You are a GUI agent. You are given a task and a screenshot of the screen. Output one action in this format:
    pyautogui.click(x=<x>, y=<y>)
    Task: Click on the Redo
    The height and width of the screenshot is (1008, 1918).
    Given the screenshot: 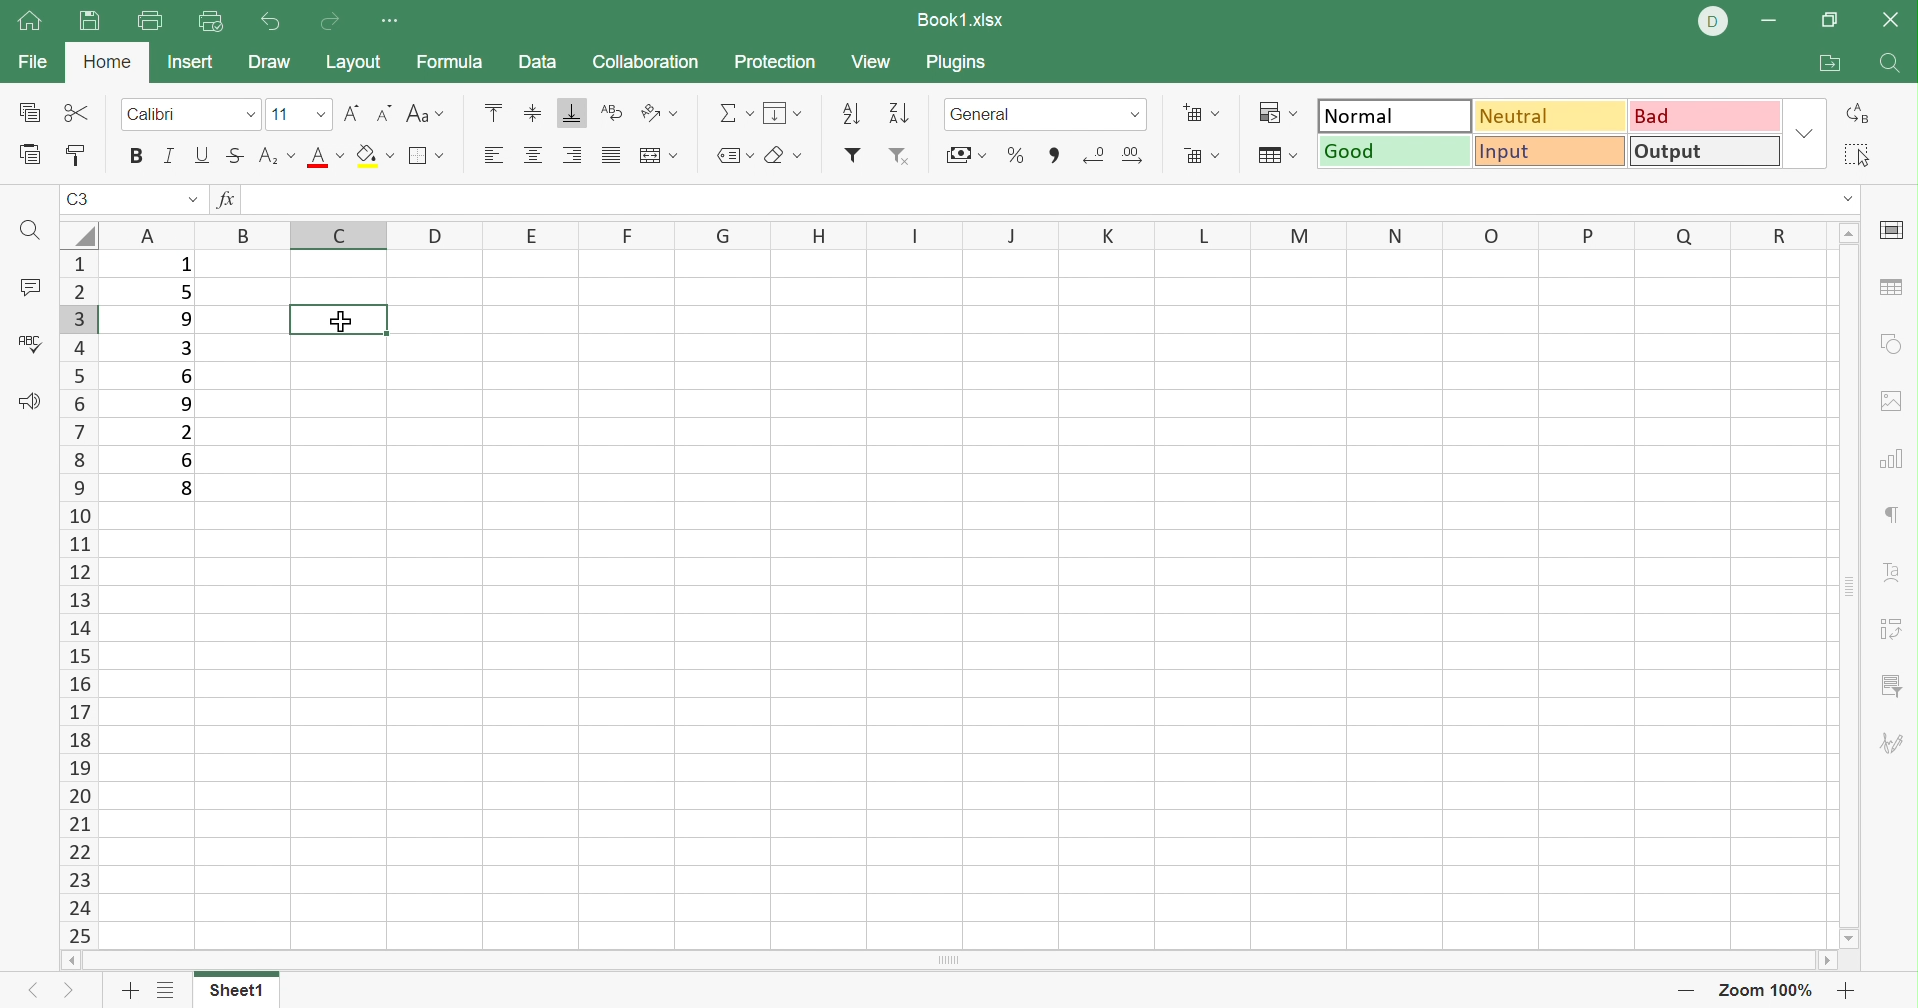 What is the action you would take?
    pyautogui.click(x=326, y=22)
    